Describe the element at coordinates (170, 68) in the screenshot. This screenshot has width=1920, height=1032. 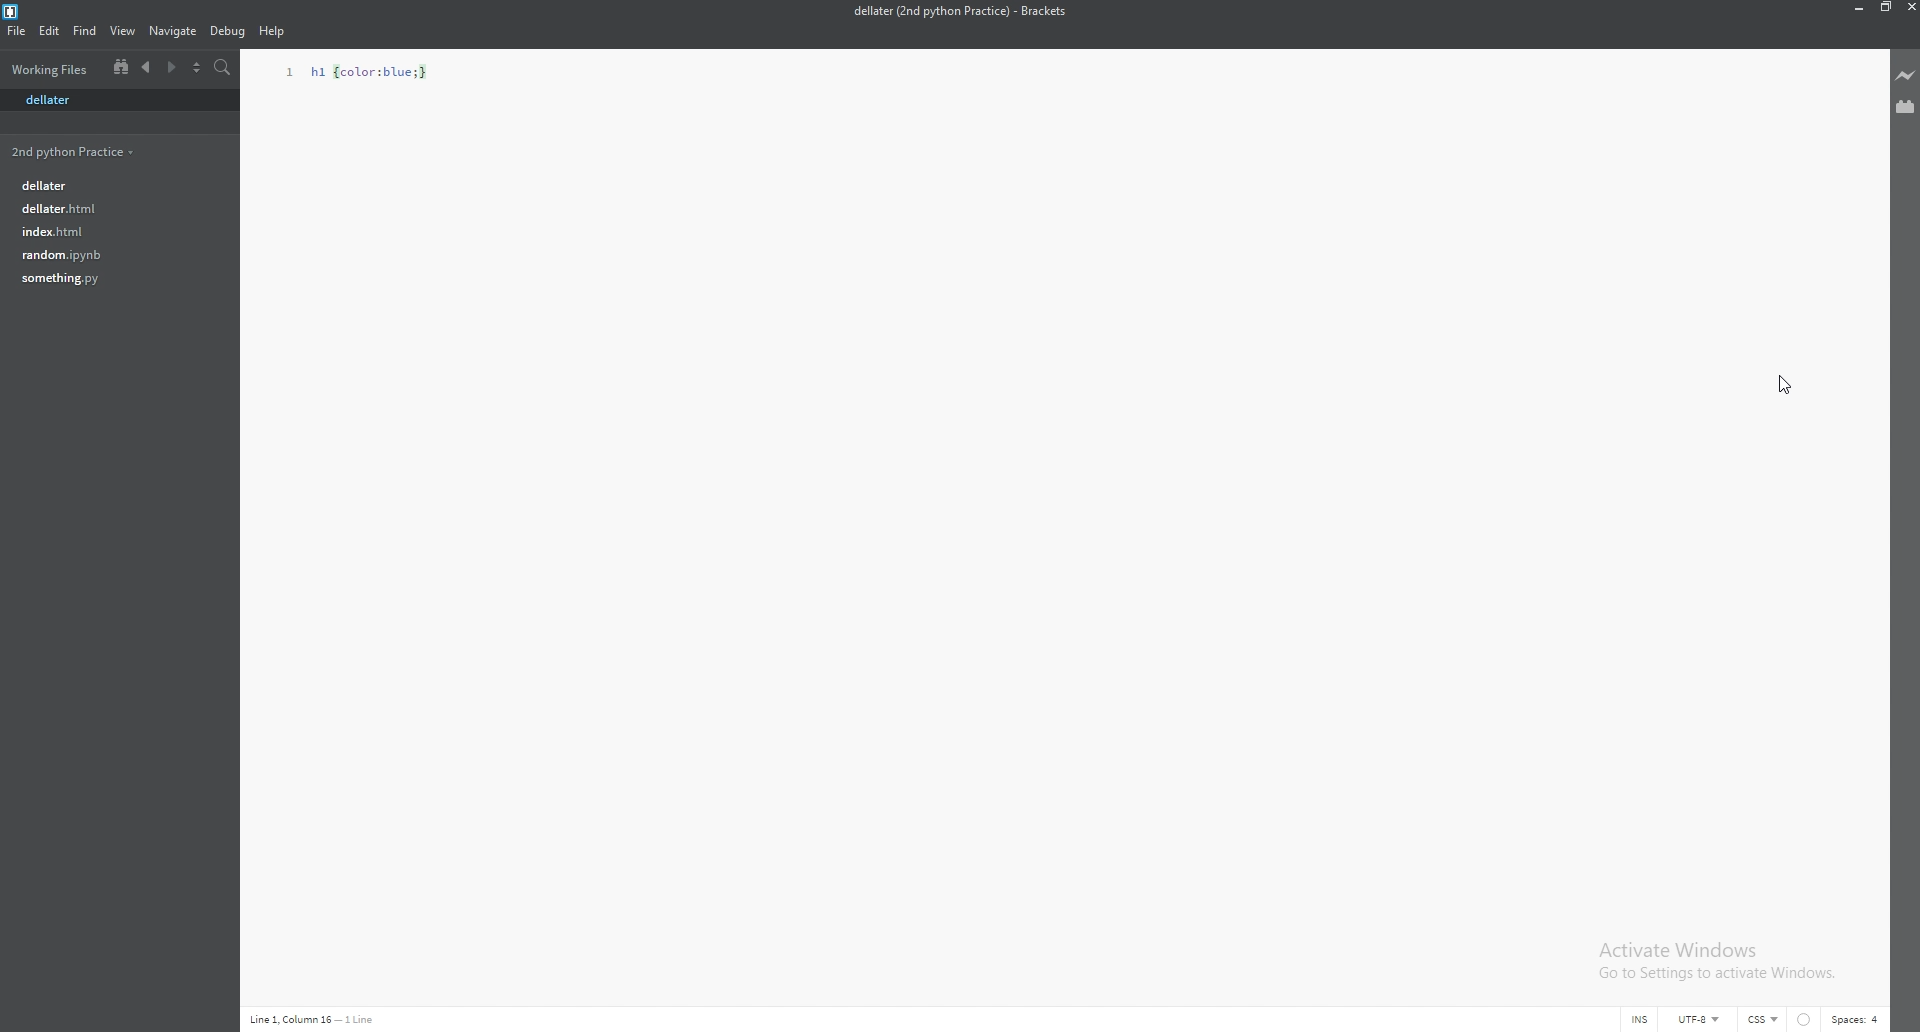
I see `next` at that location.